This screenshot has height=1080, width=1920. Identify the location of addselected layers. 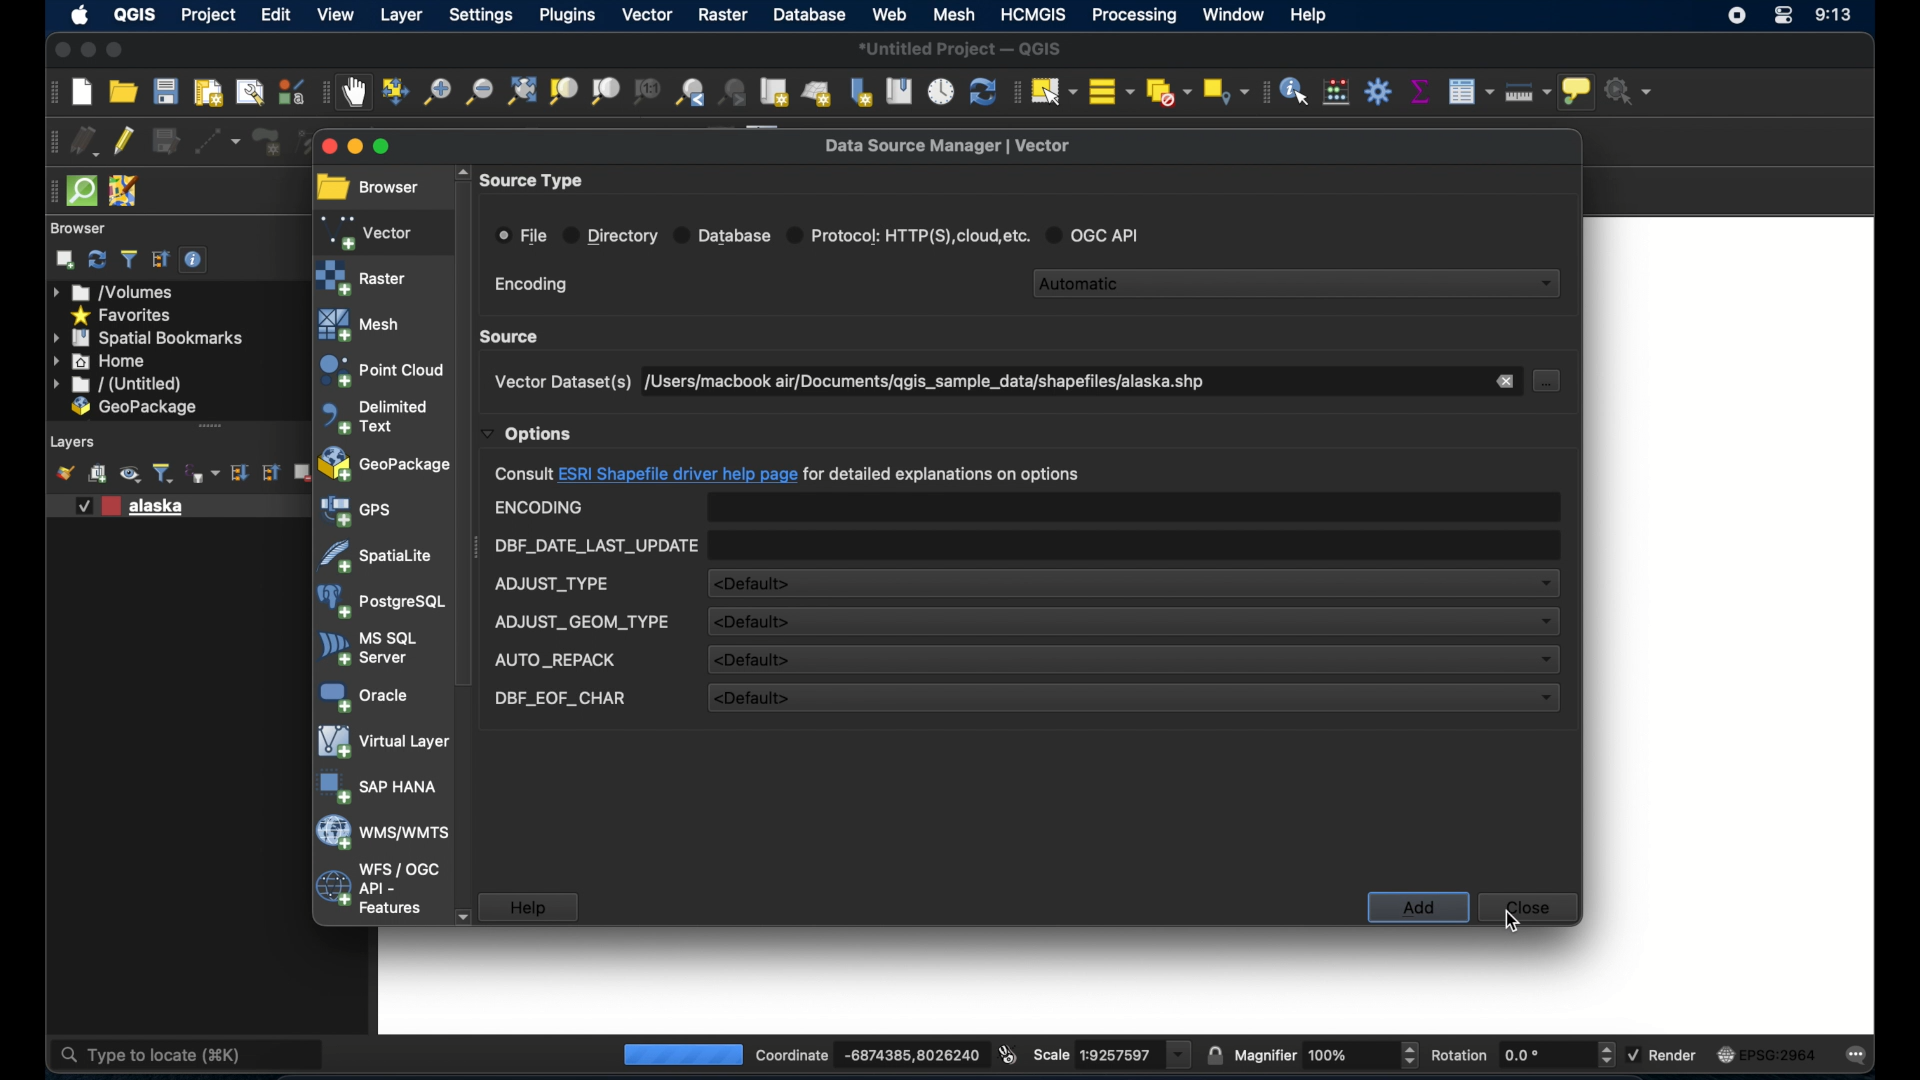
(64, 260).